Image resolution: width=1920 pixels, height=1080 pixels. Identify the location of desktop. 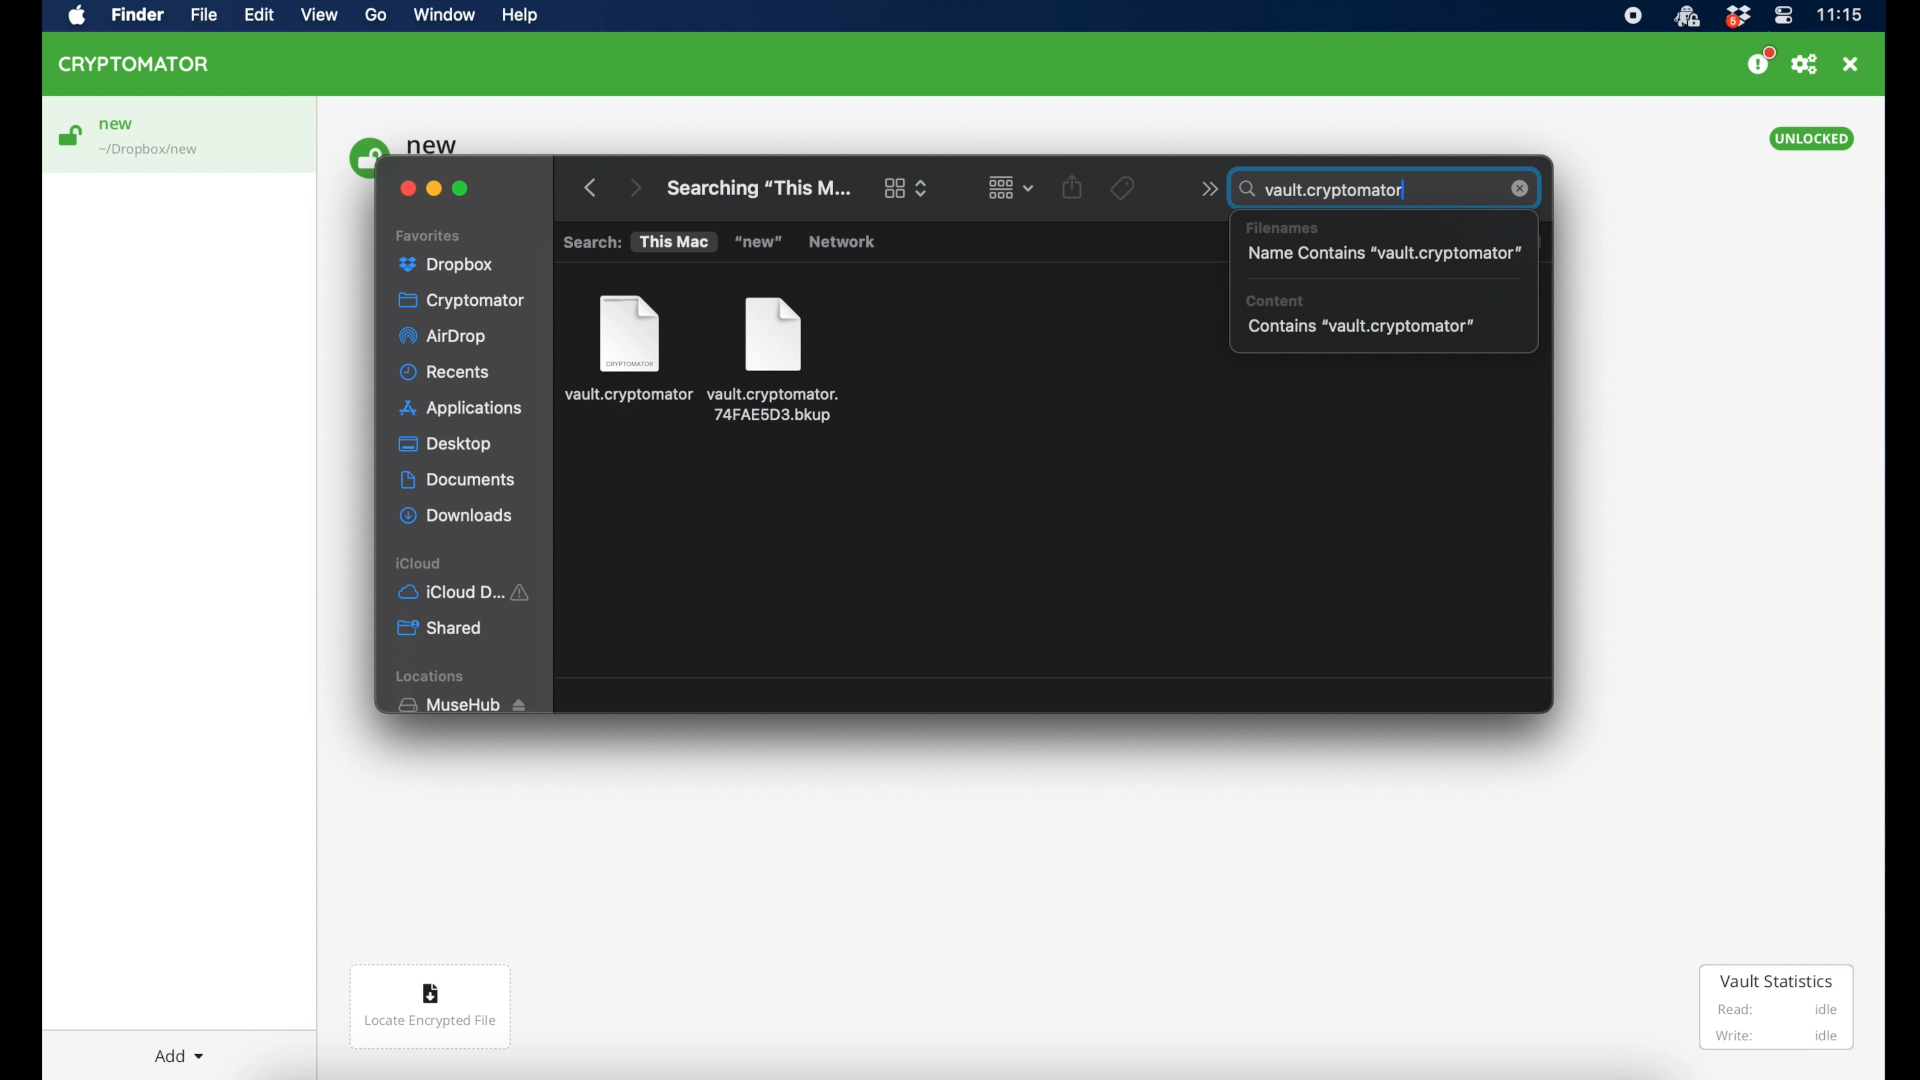
(445, 444).